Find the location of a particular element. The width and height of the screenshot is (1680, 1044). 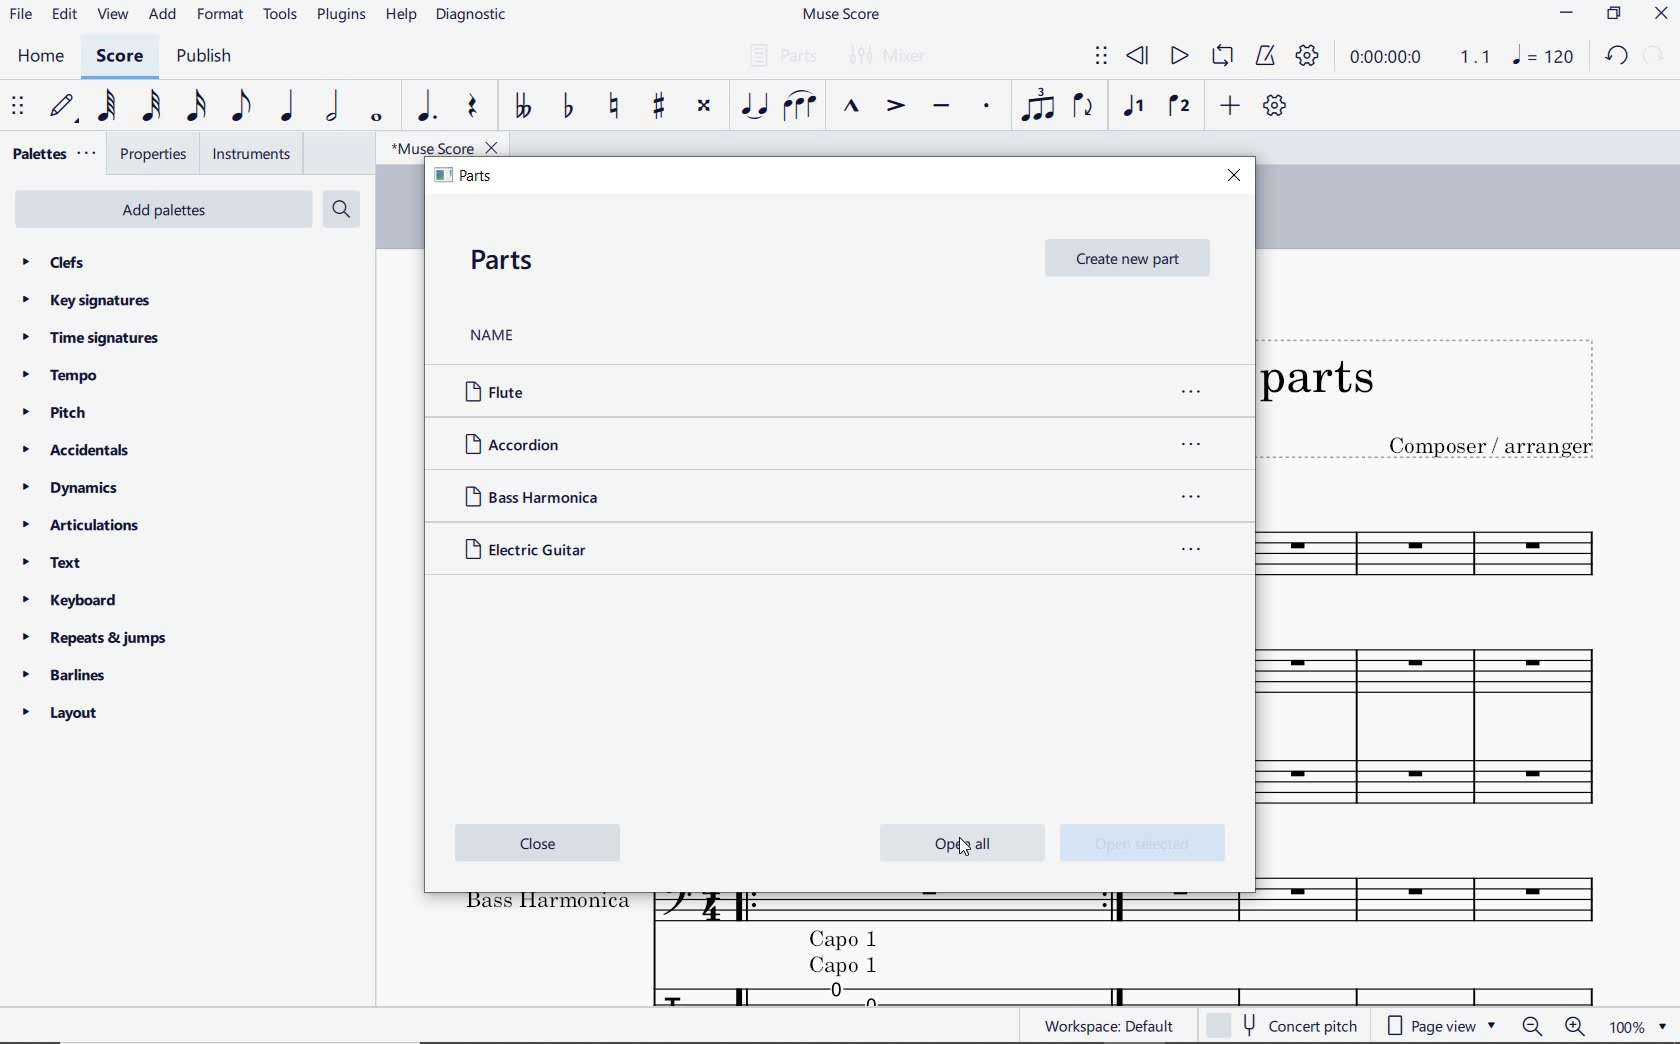

voice1 is located at coordinates (1134, 108).